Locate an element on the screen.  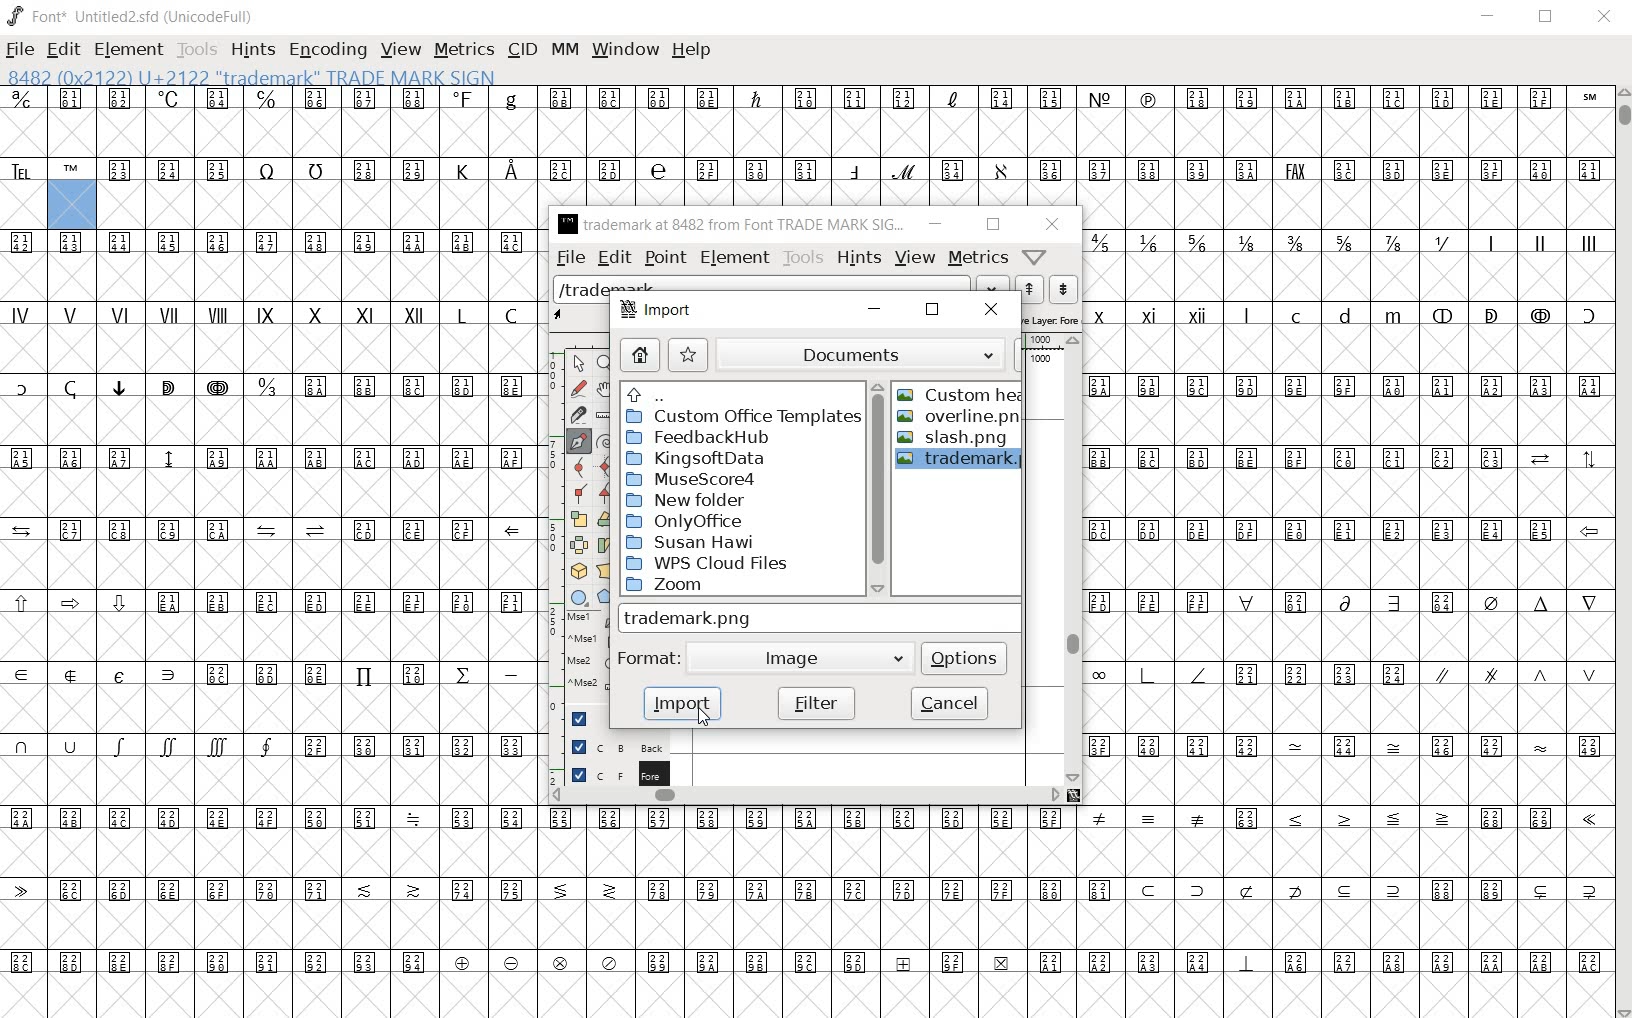
measure a distance, angle between points is located at coordinates (606, 417).